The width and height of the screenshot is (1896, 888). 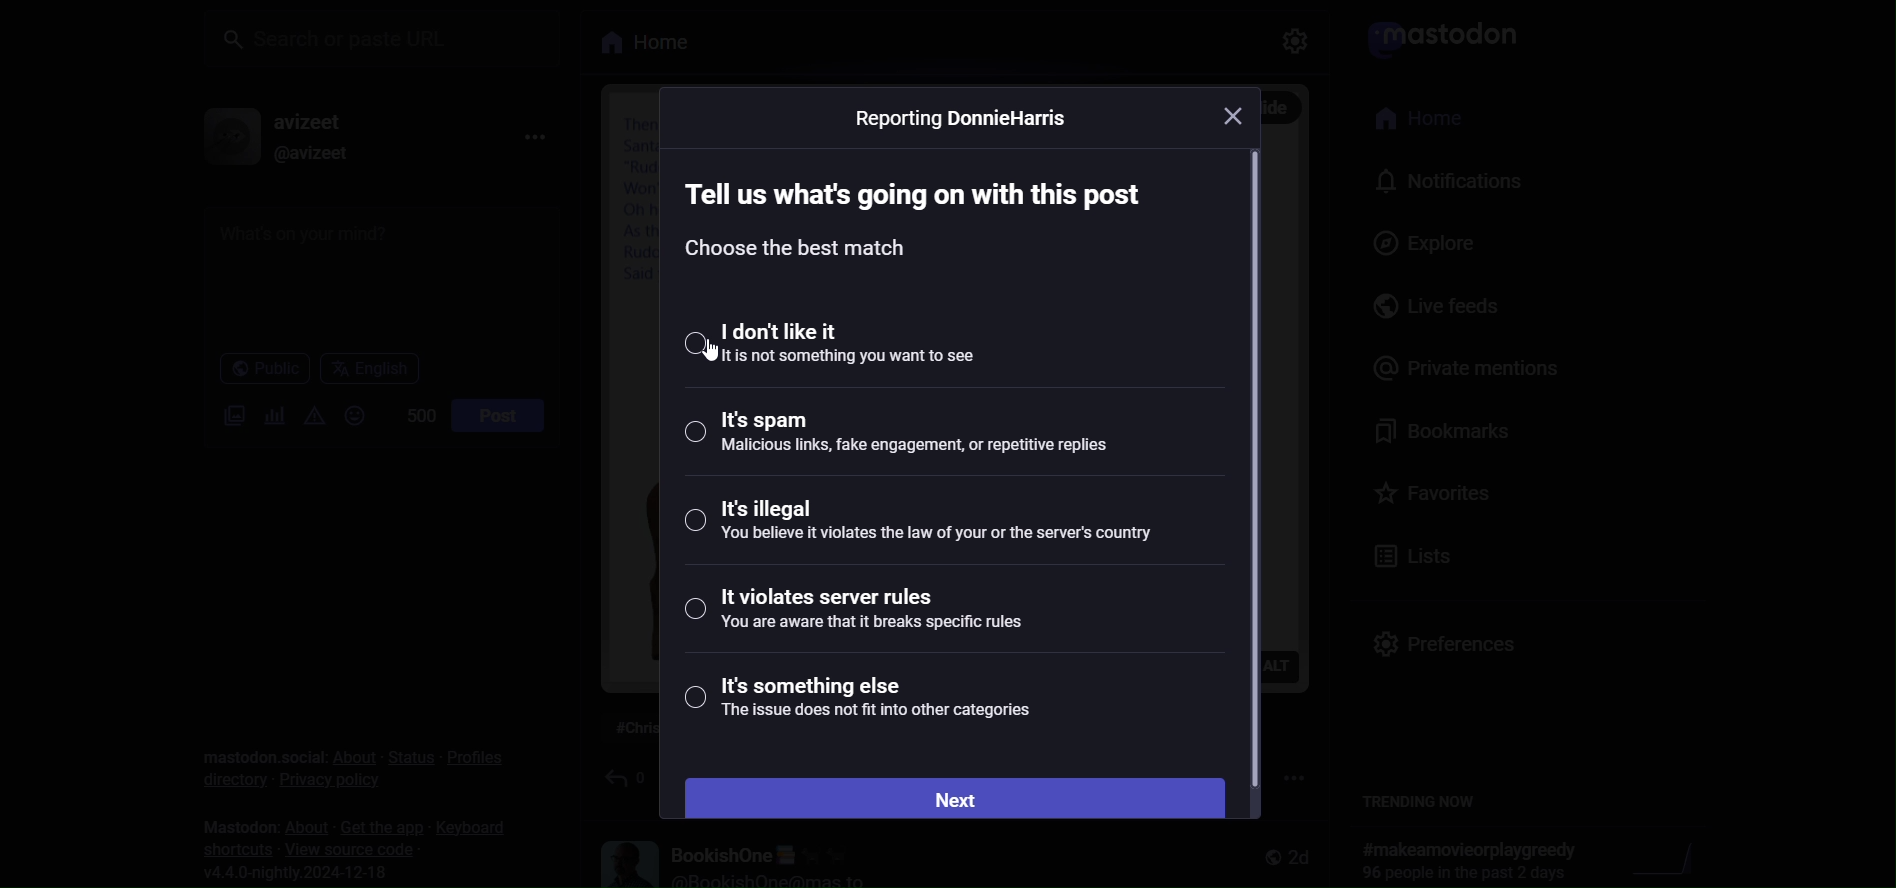 What do you see at coordinates (1463, 860) in the screenshot?
I see `#makeamovieorplaygreedy
Ply,` at bounding box center [1463, 860].